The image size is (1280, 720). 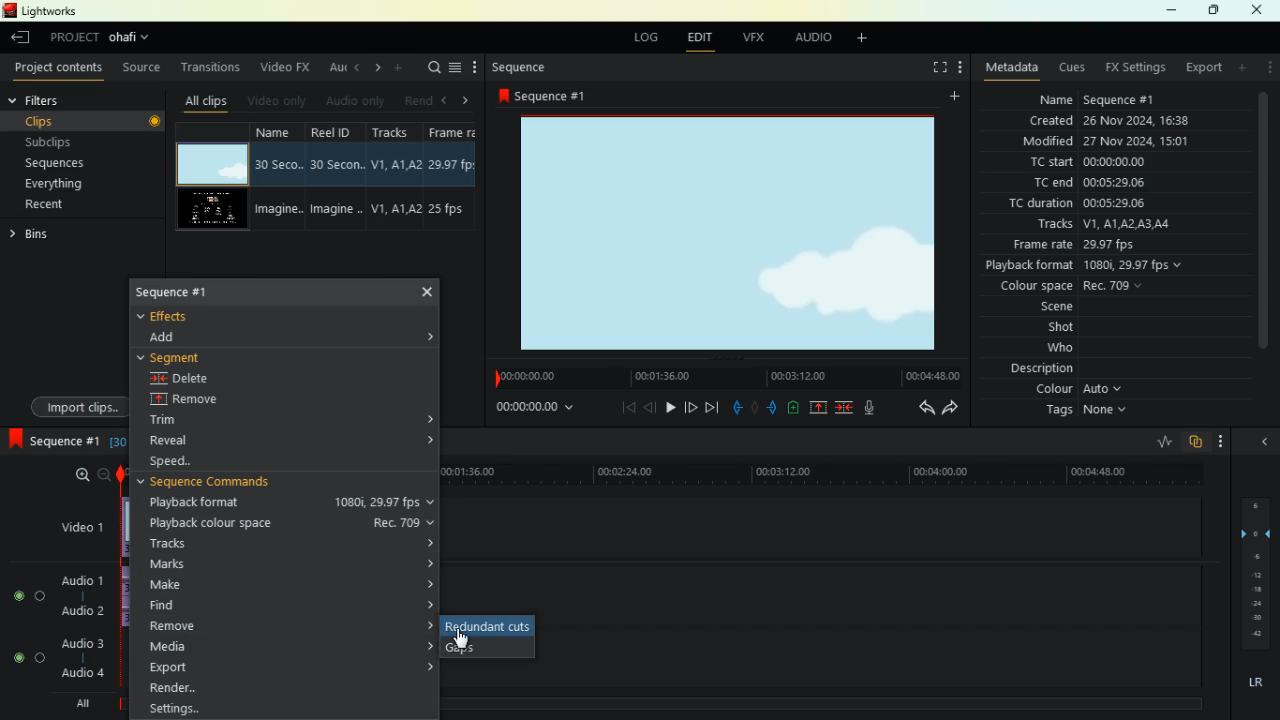 What do you see at coordinates (64, 235) in the screenshot?
I see `bins` at bounding box center [64, 235].